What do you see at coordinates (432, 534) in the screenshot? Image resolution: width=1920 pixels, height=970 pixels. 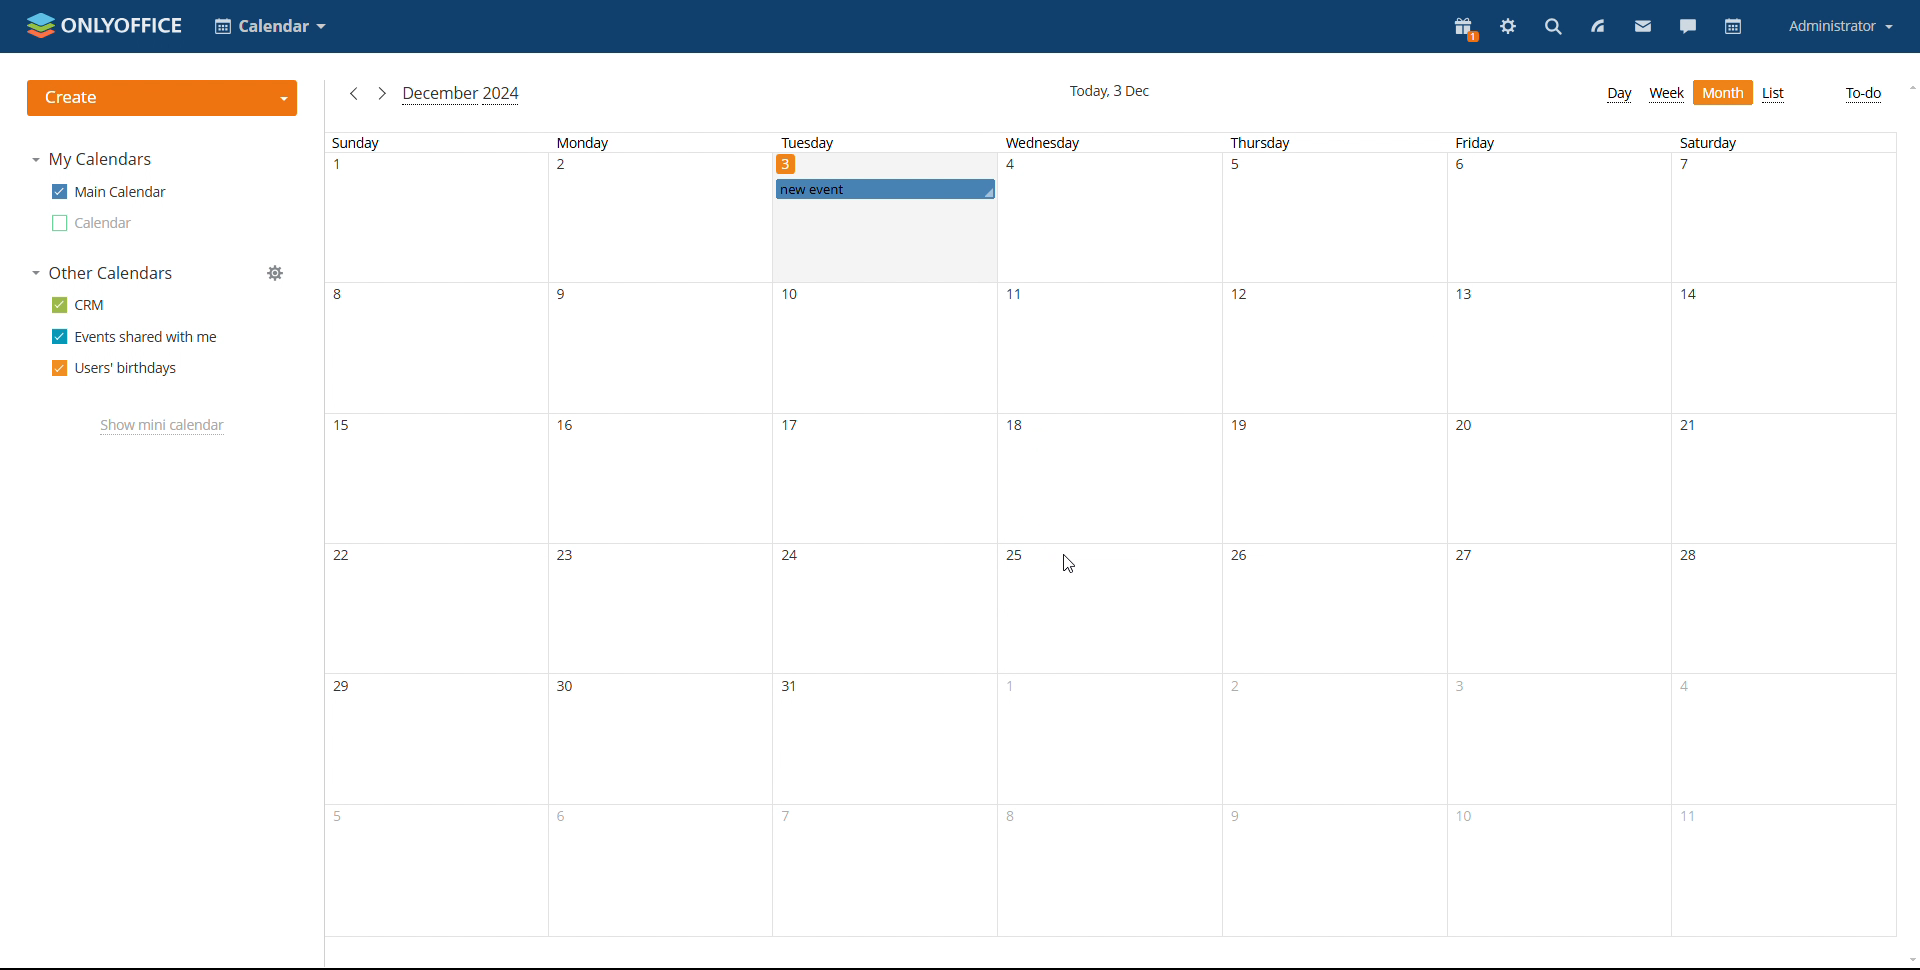 I see `sunday` at bounding box center [432, 534].